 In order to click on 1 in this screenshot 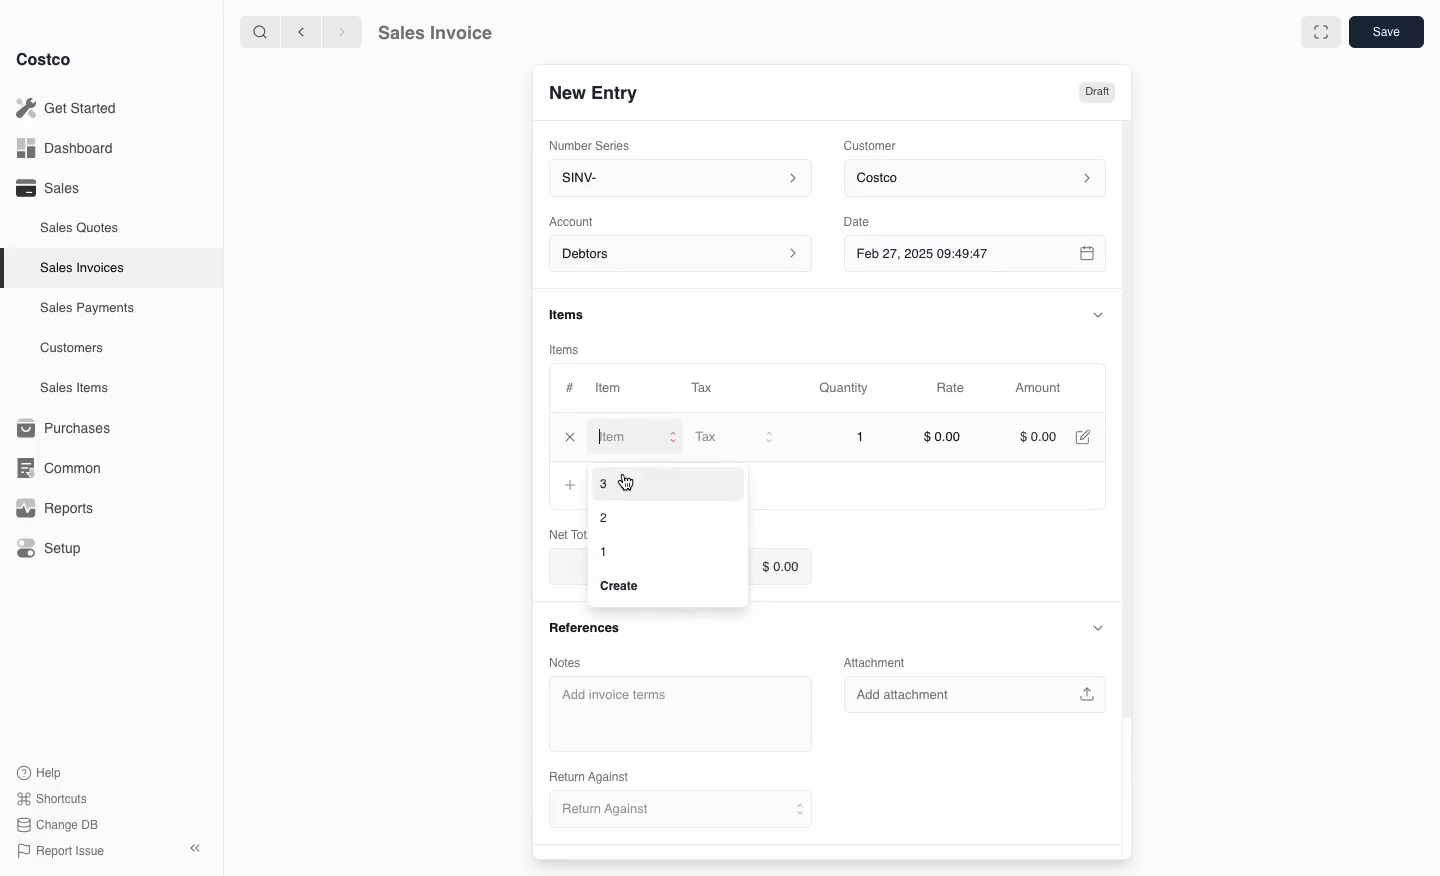, I will do `click(606, 553)`.